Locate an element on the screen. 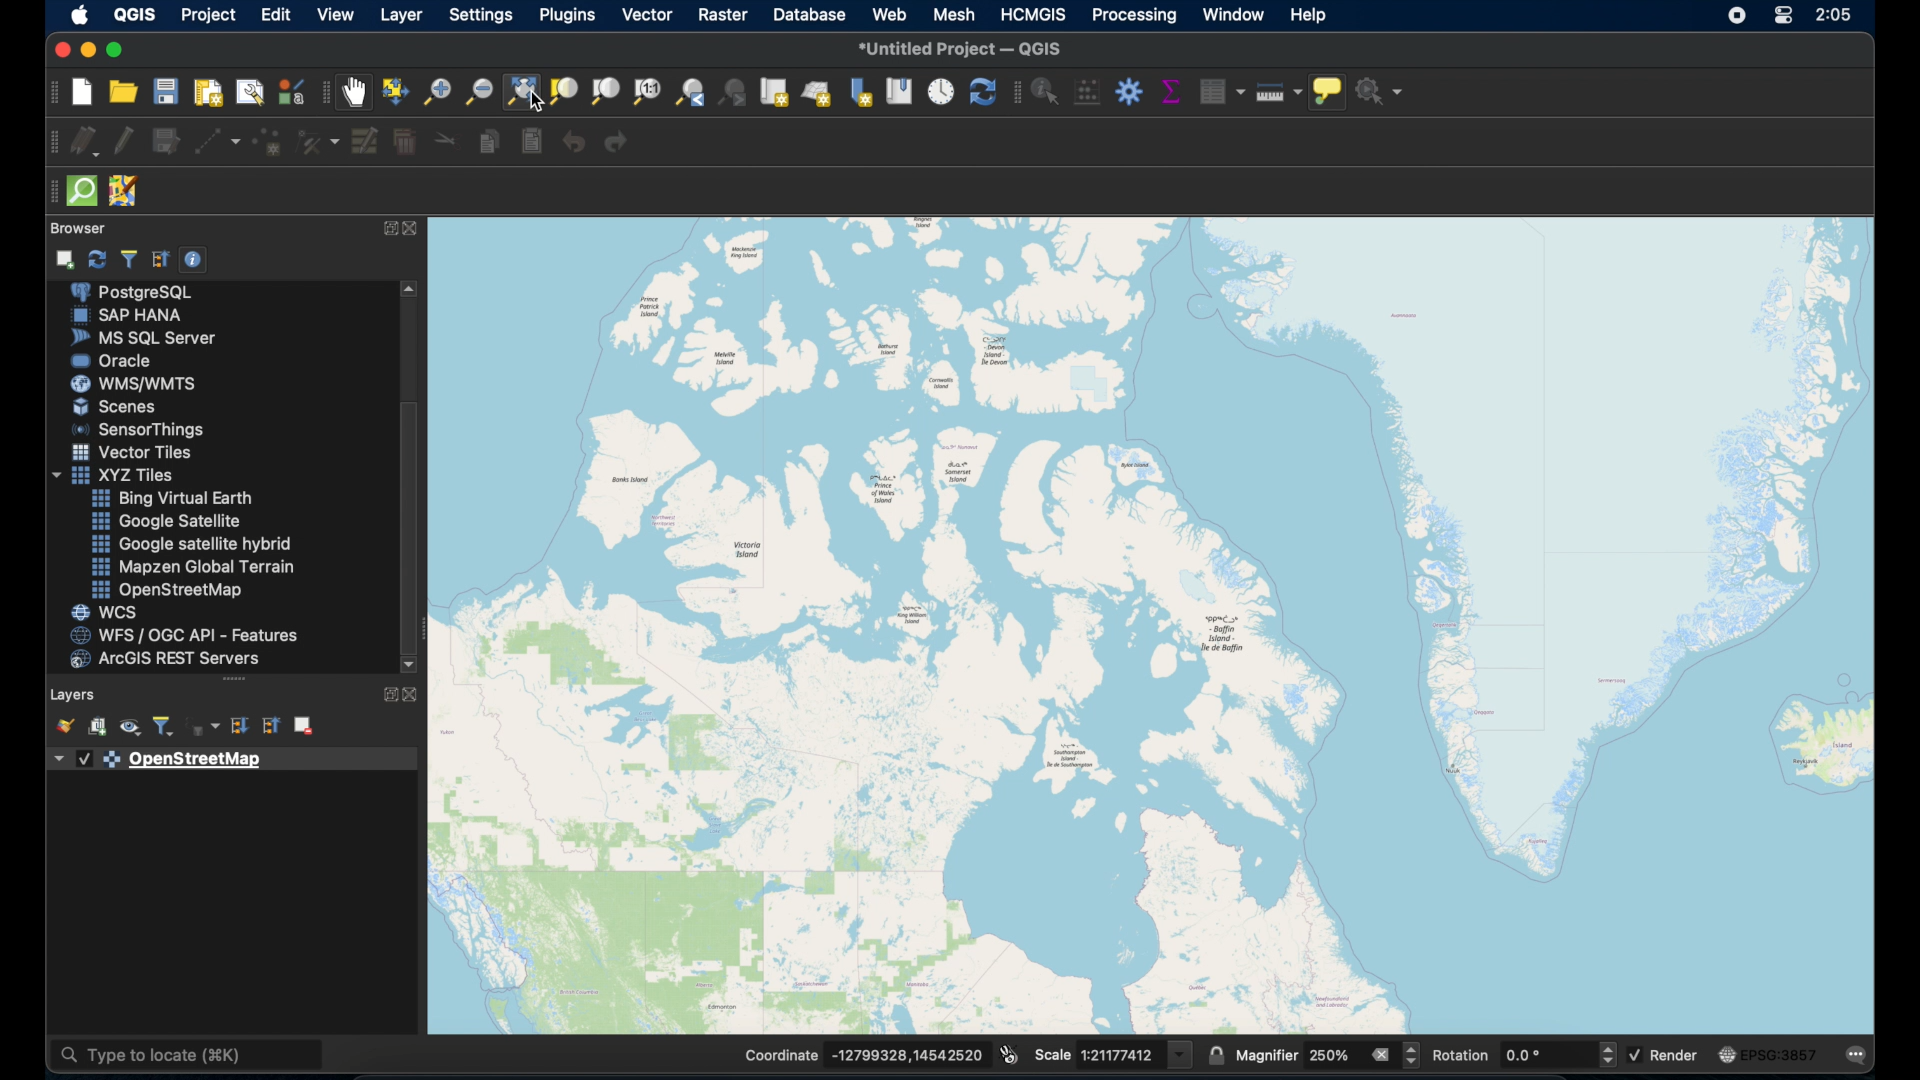 The width and height of the screenshot is (1920, 1080). toggle editing is located at coordinates (125, 139).